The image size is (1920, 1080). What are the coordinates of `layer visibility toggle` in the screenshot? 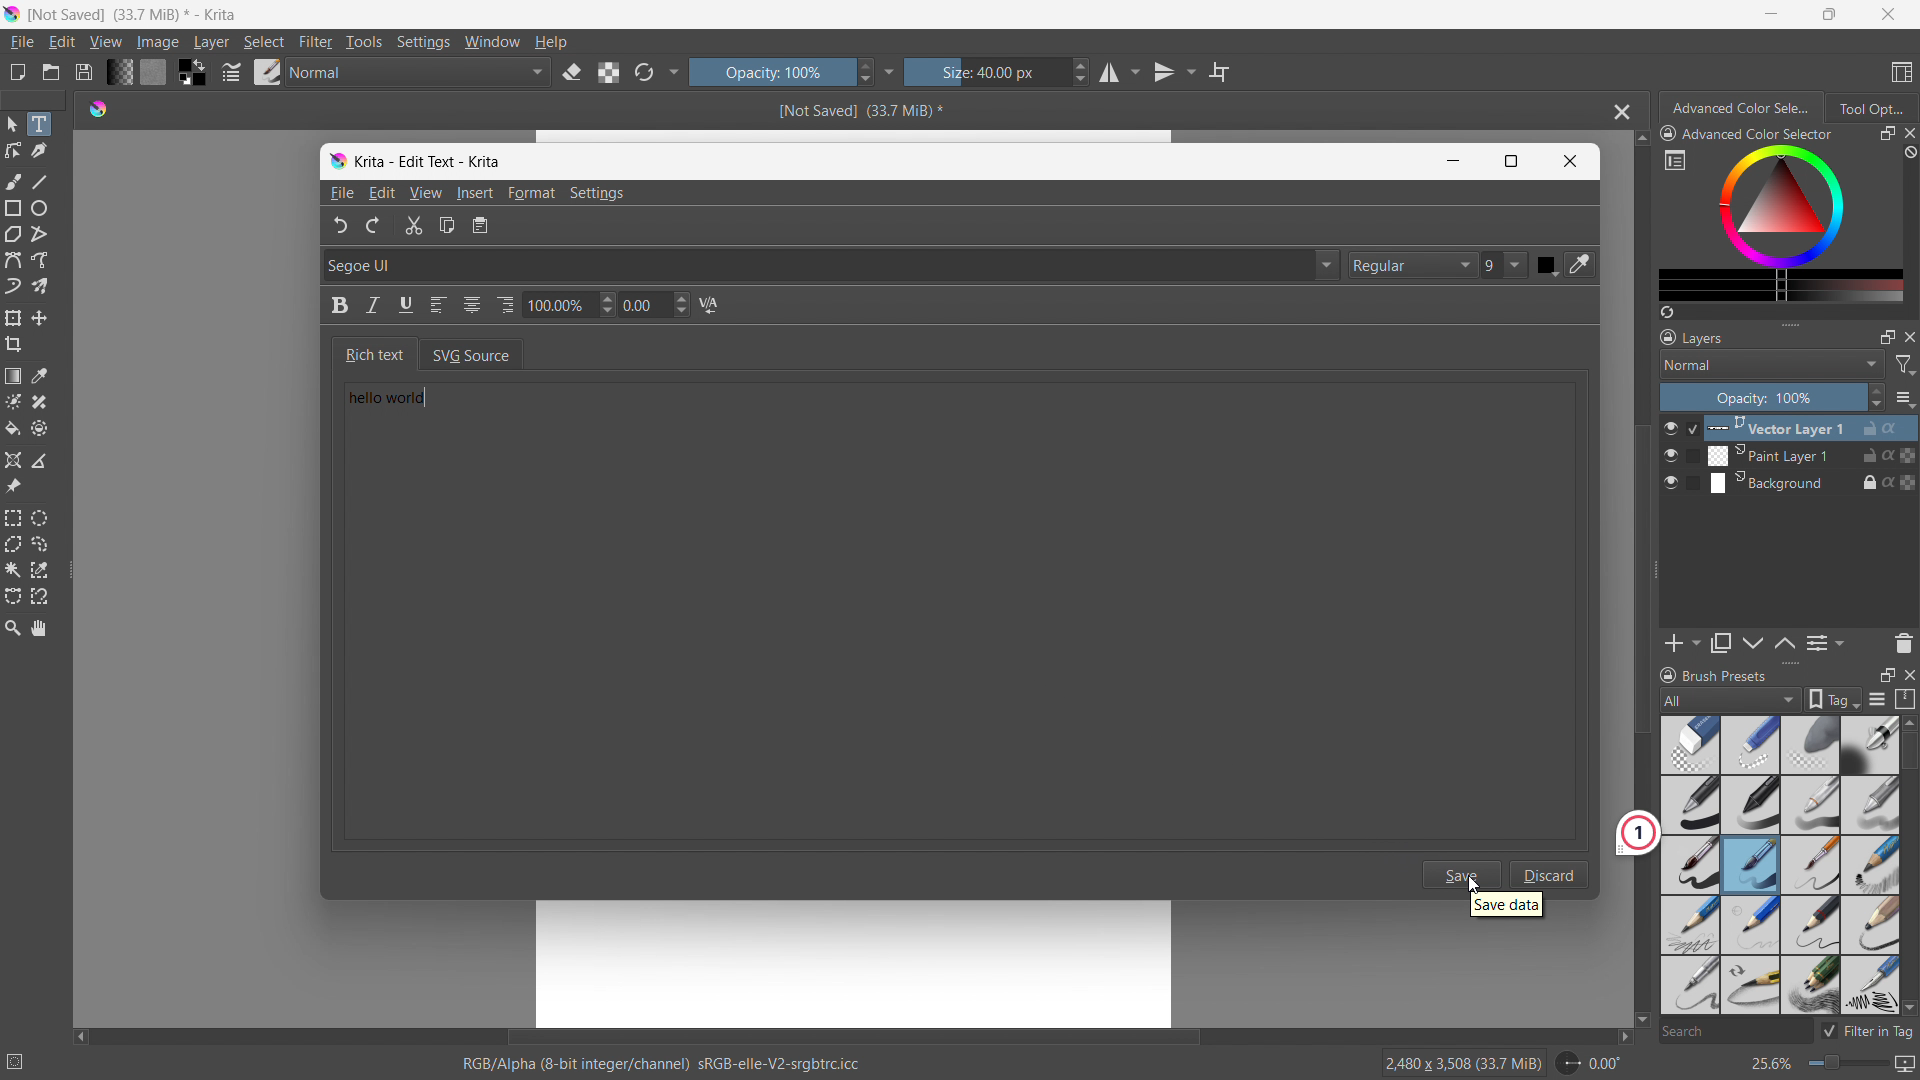 It's located at (1671, 455).